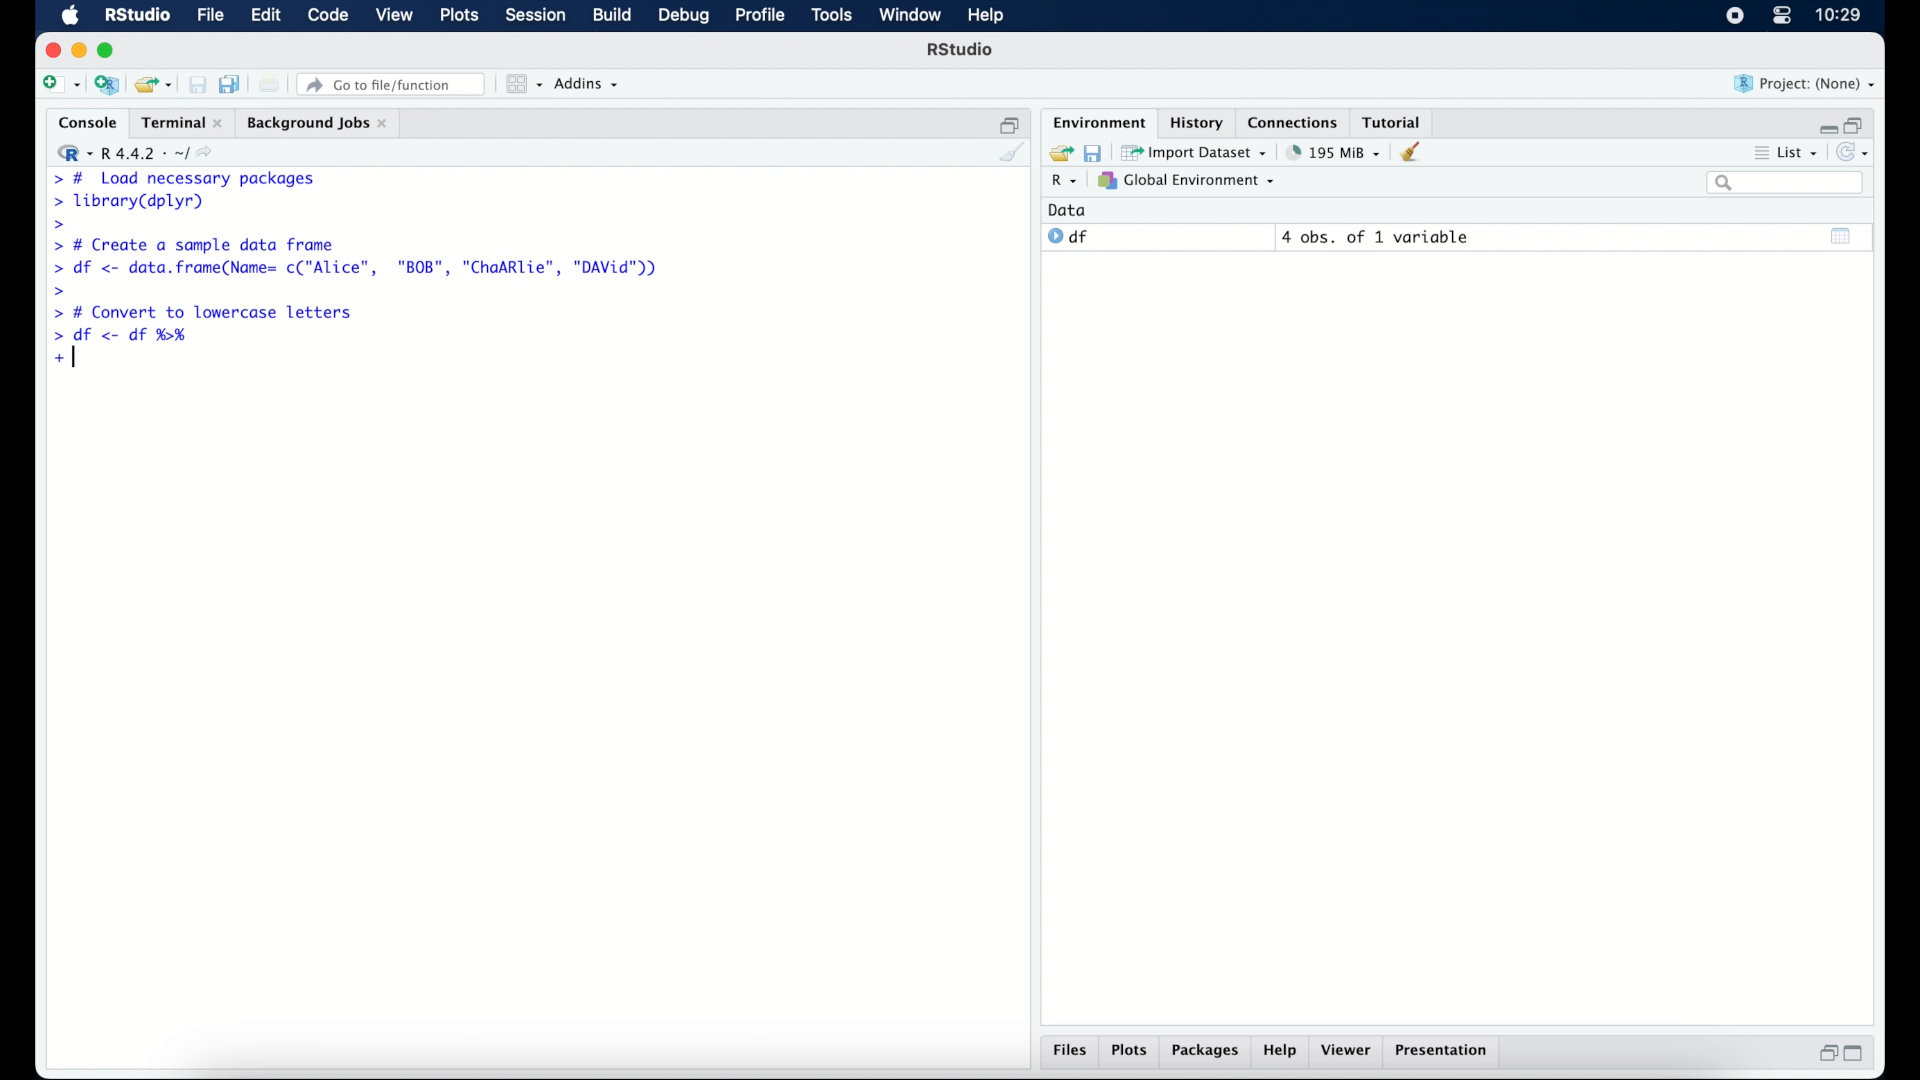 This screenshot has width=1920, height=1080. Describe the element at coordinates (1860, 1054) in the screenshot. I see `maximize` at that location.